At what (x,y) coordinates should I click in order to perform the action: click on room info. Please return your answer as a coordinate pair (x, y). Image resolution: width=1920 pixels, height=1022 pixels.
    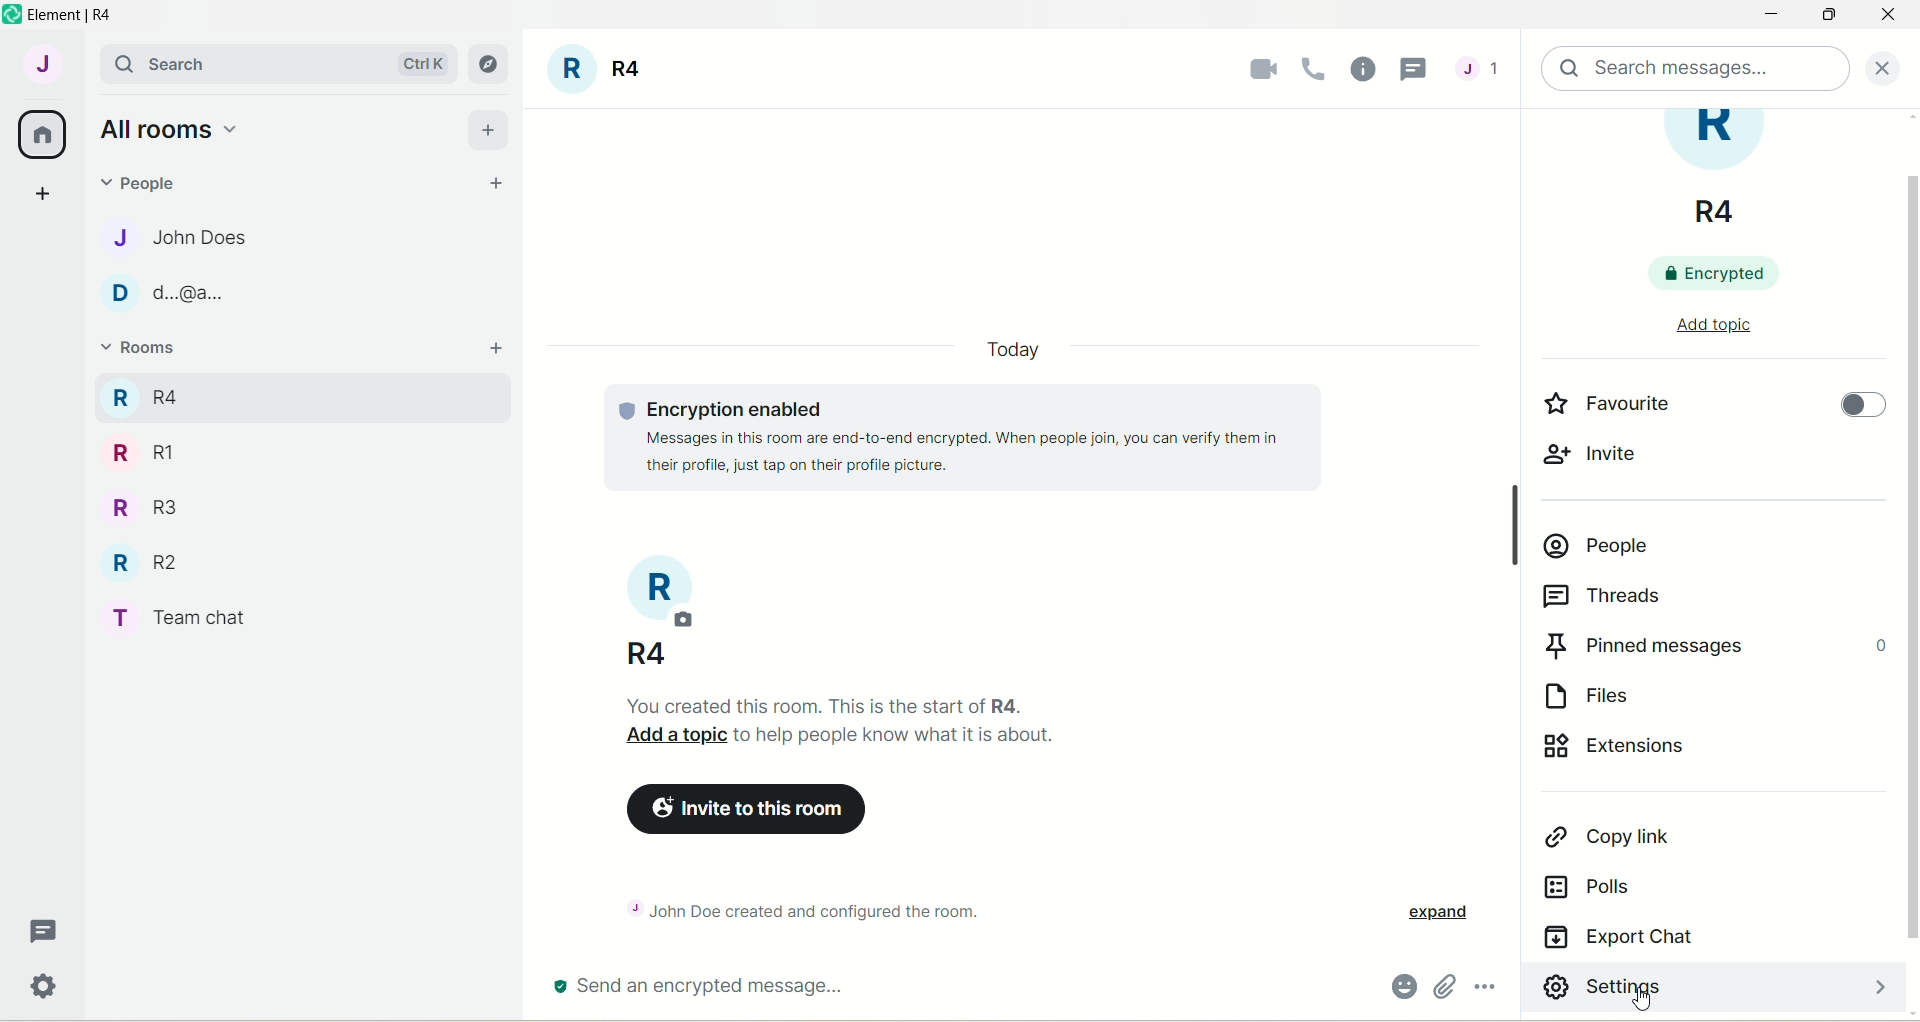
    Looking at the image, I should click on (1365, 67).